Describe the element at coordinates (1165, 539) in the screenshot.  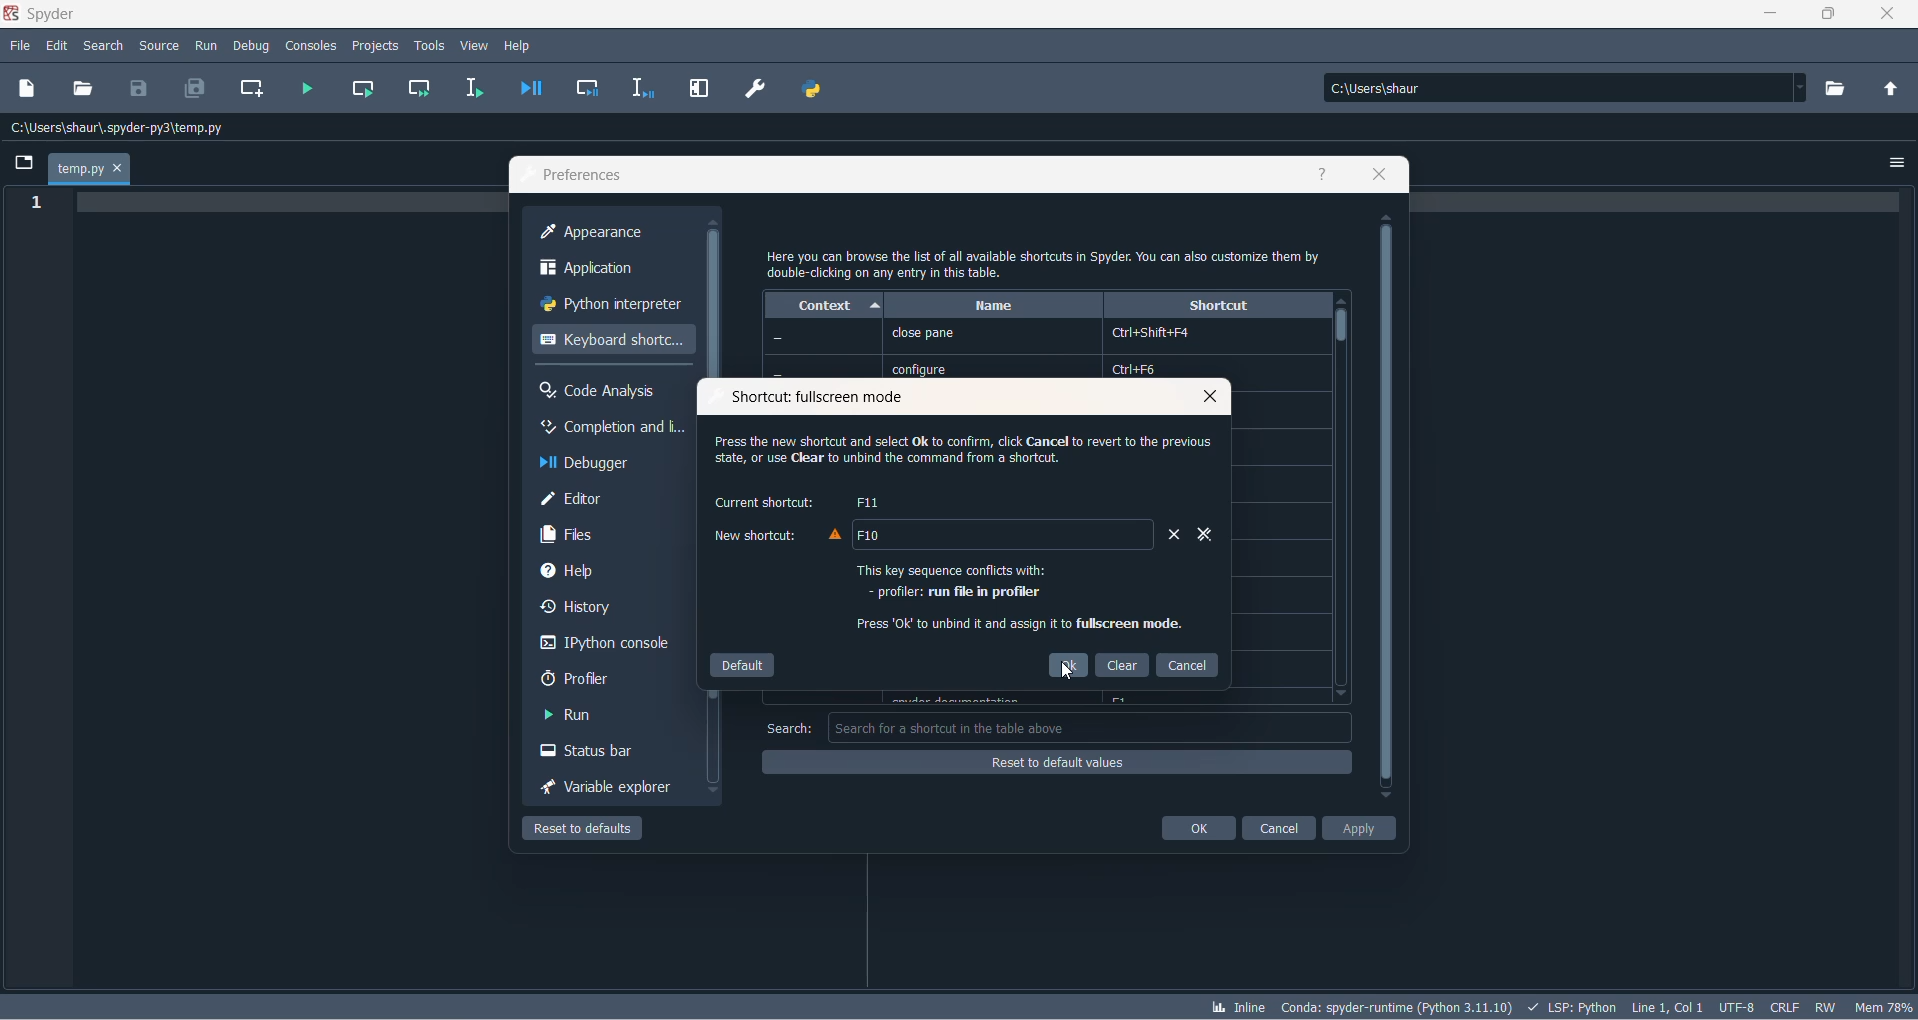
I see `remove` at that location.